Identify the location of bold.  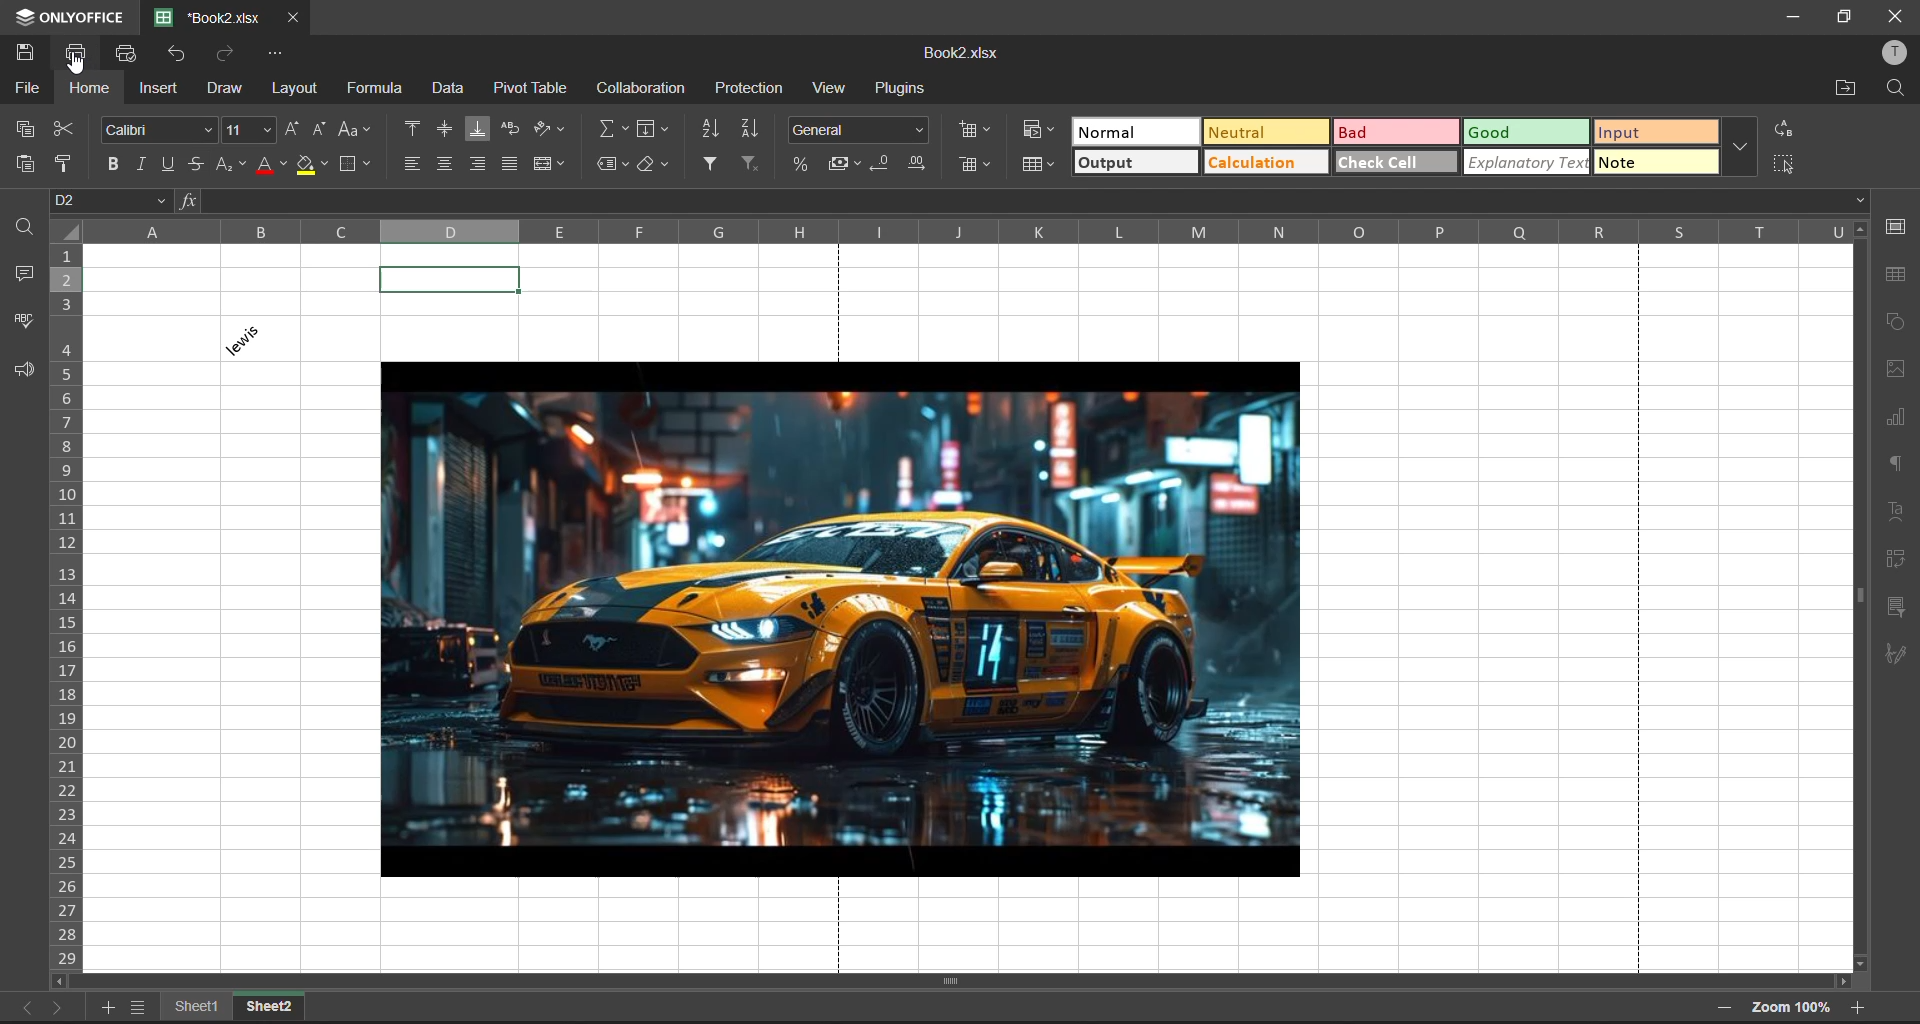
(118, 165).